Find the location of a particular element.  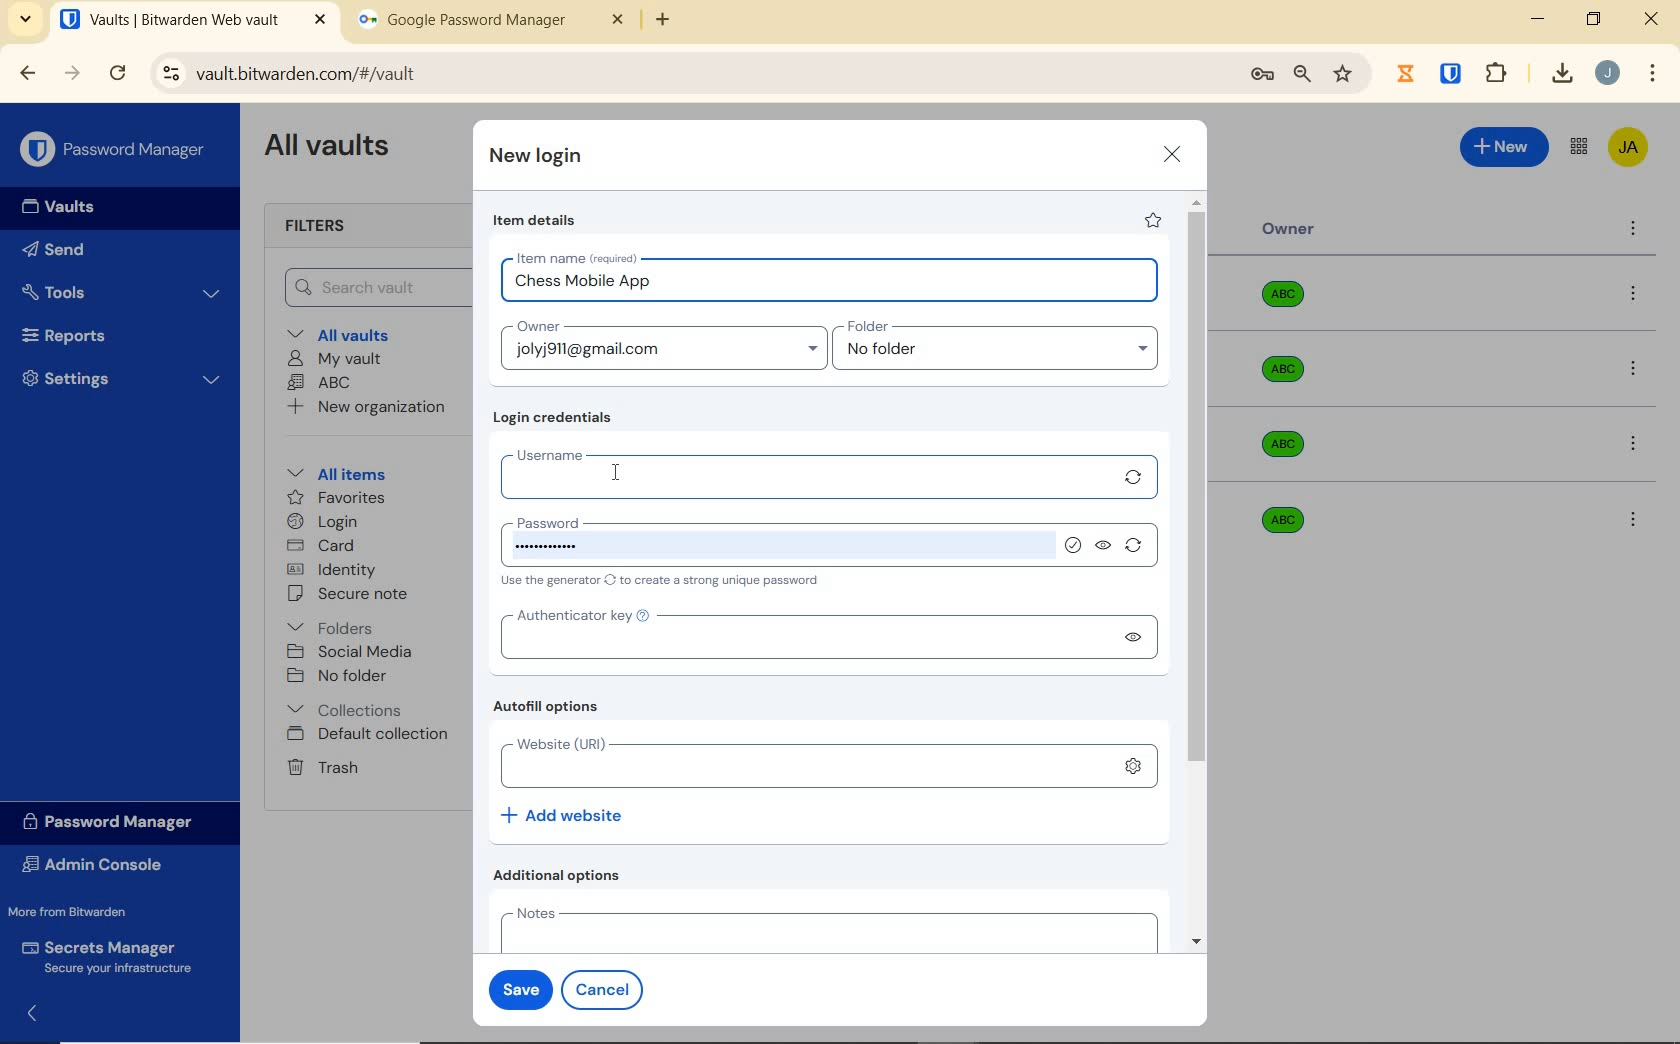

All vaults is located at coordinates (346, 333).